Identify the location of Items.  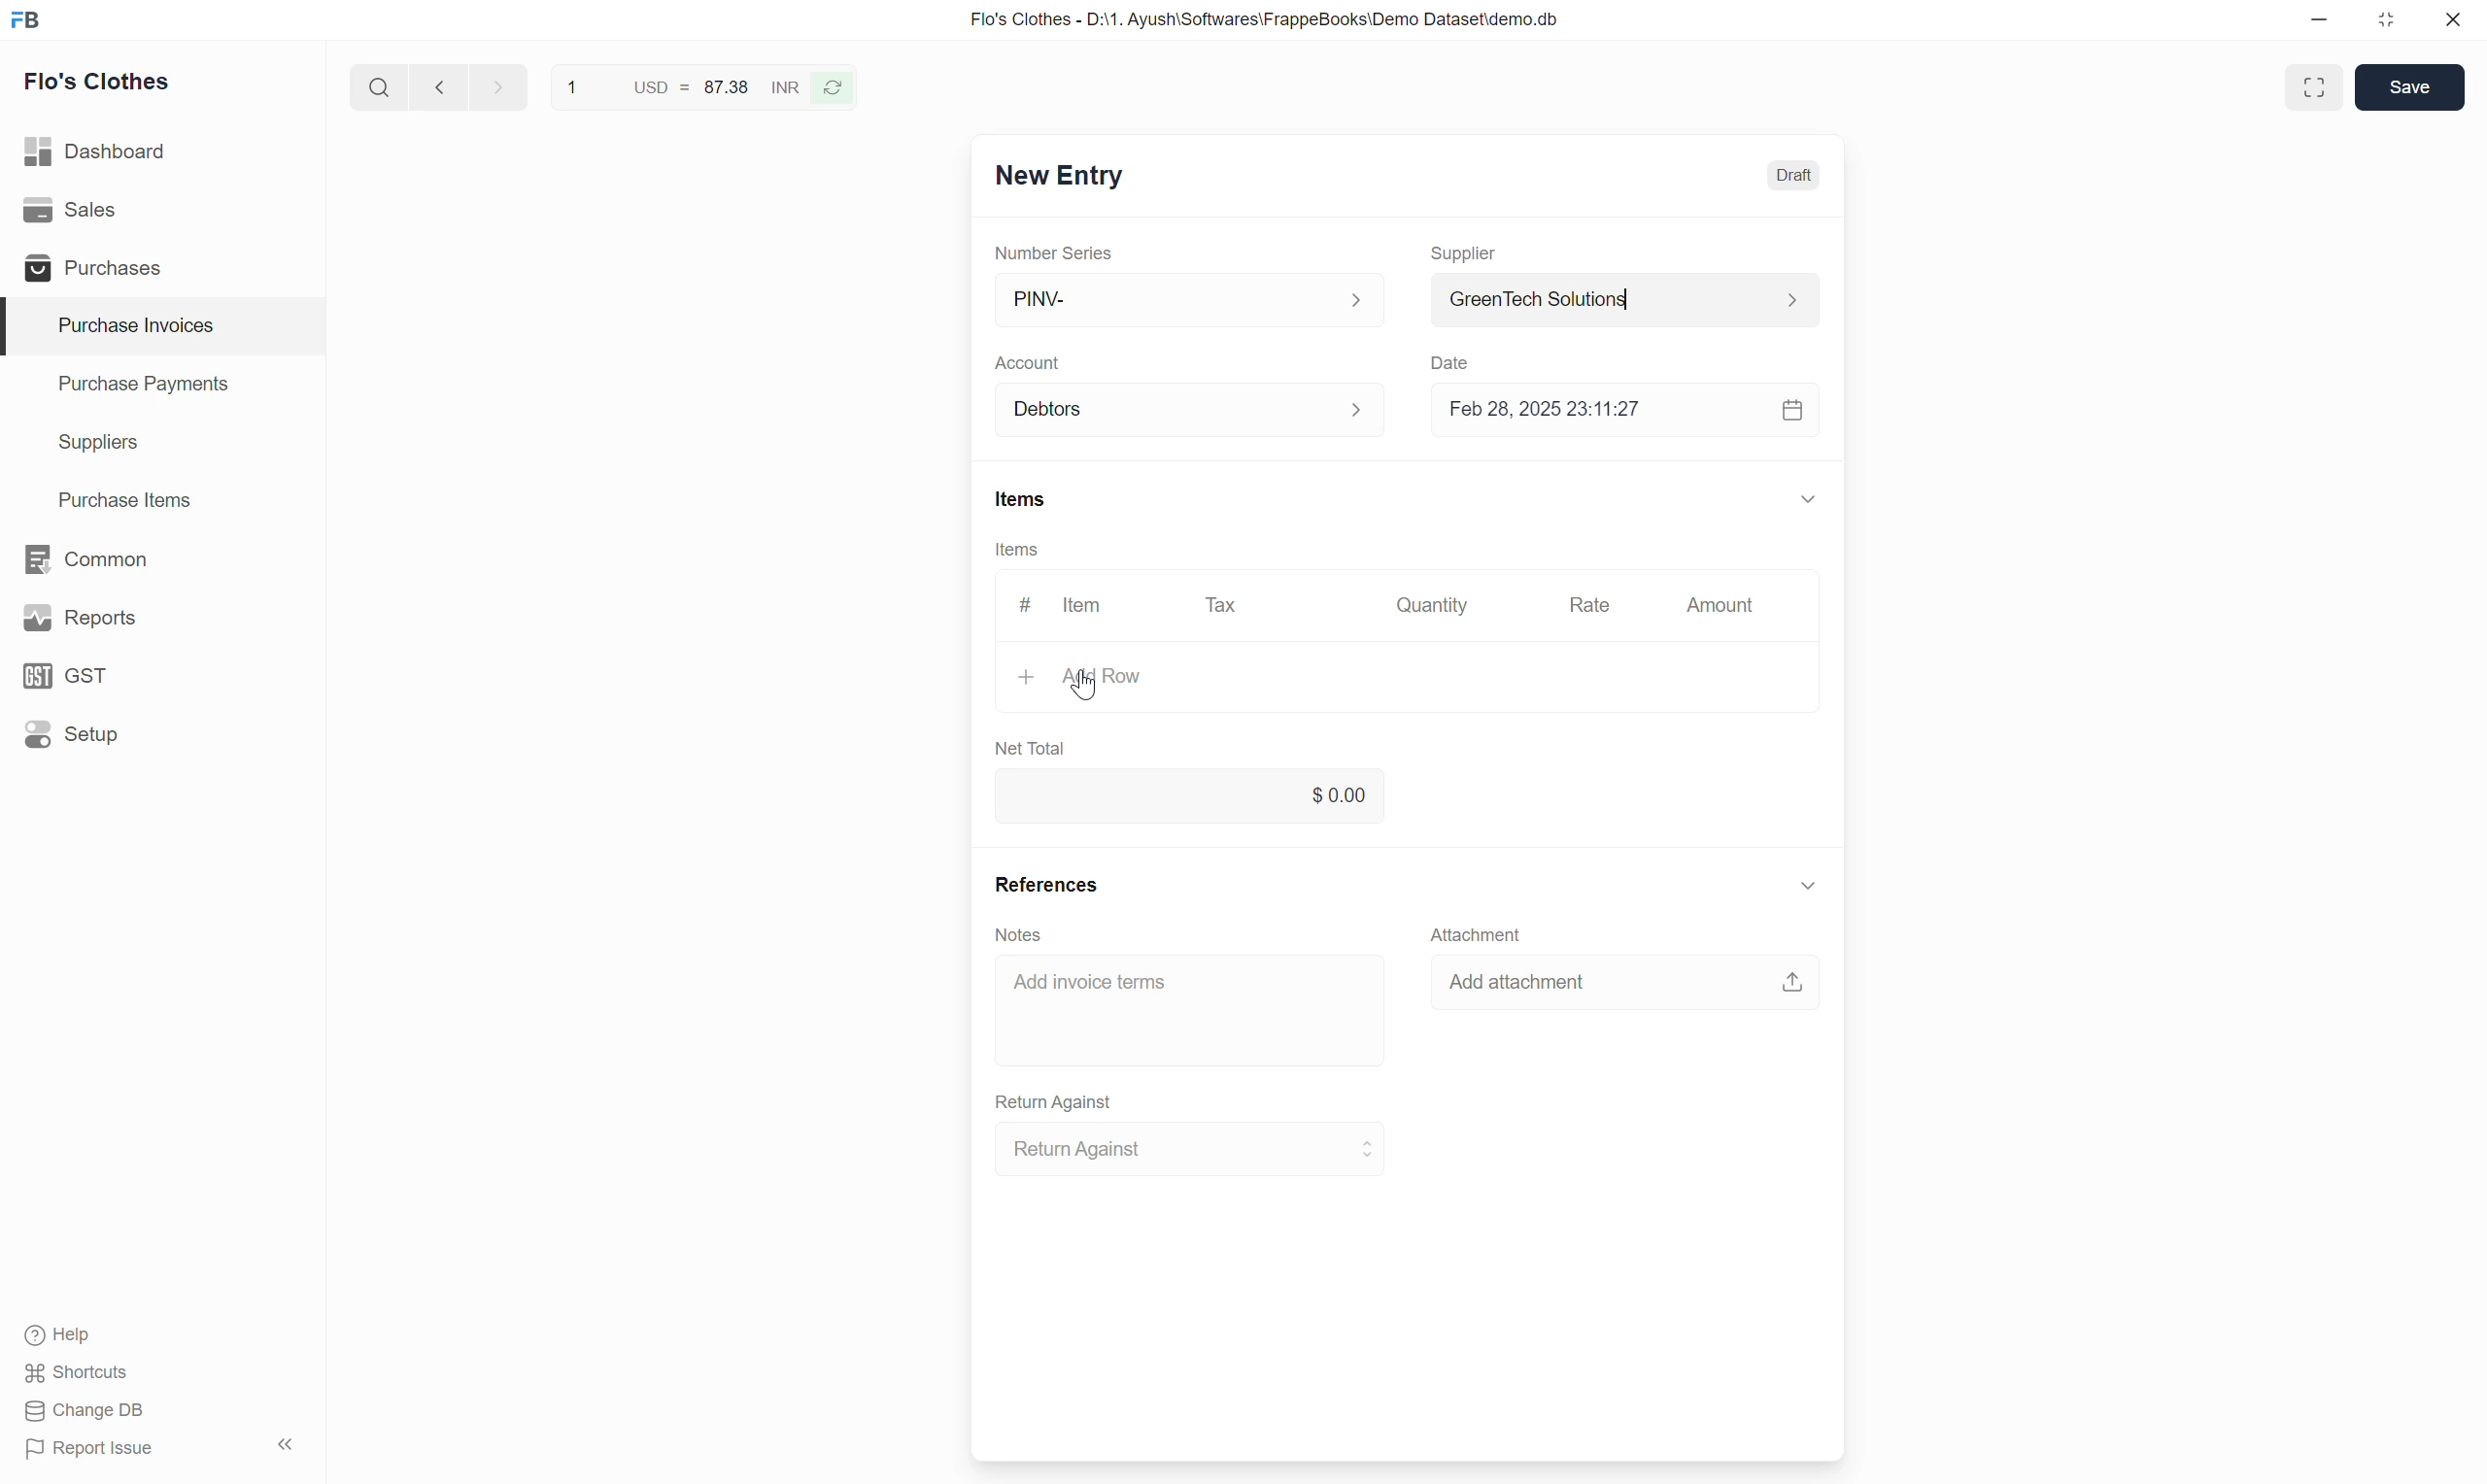
(1022, 499).